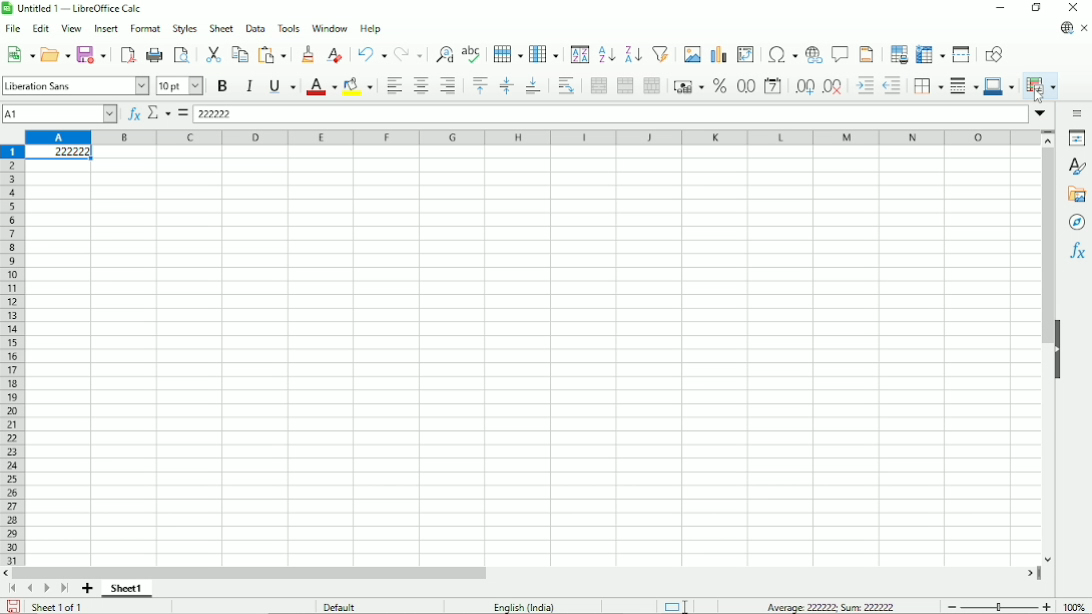 This screenshot has height=614, width=1092. I want to click on Update available, so click(1065, 27).